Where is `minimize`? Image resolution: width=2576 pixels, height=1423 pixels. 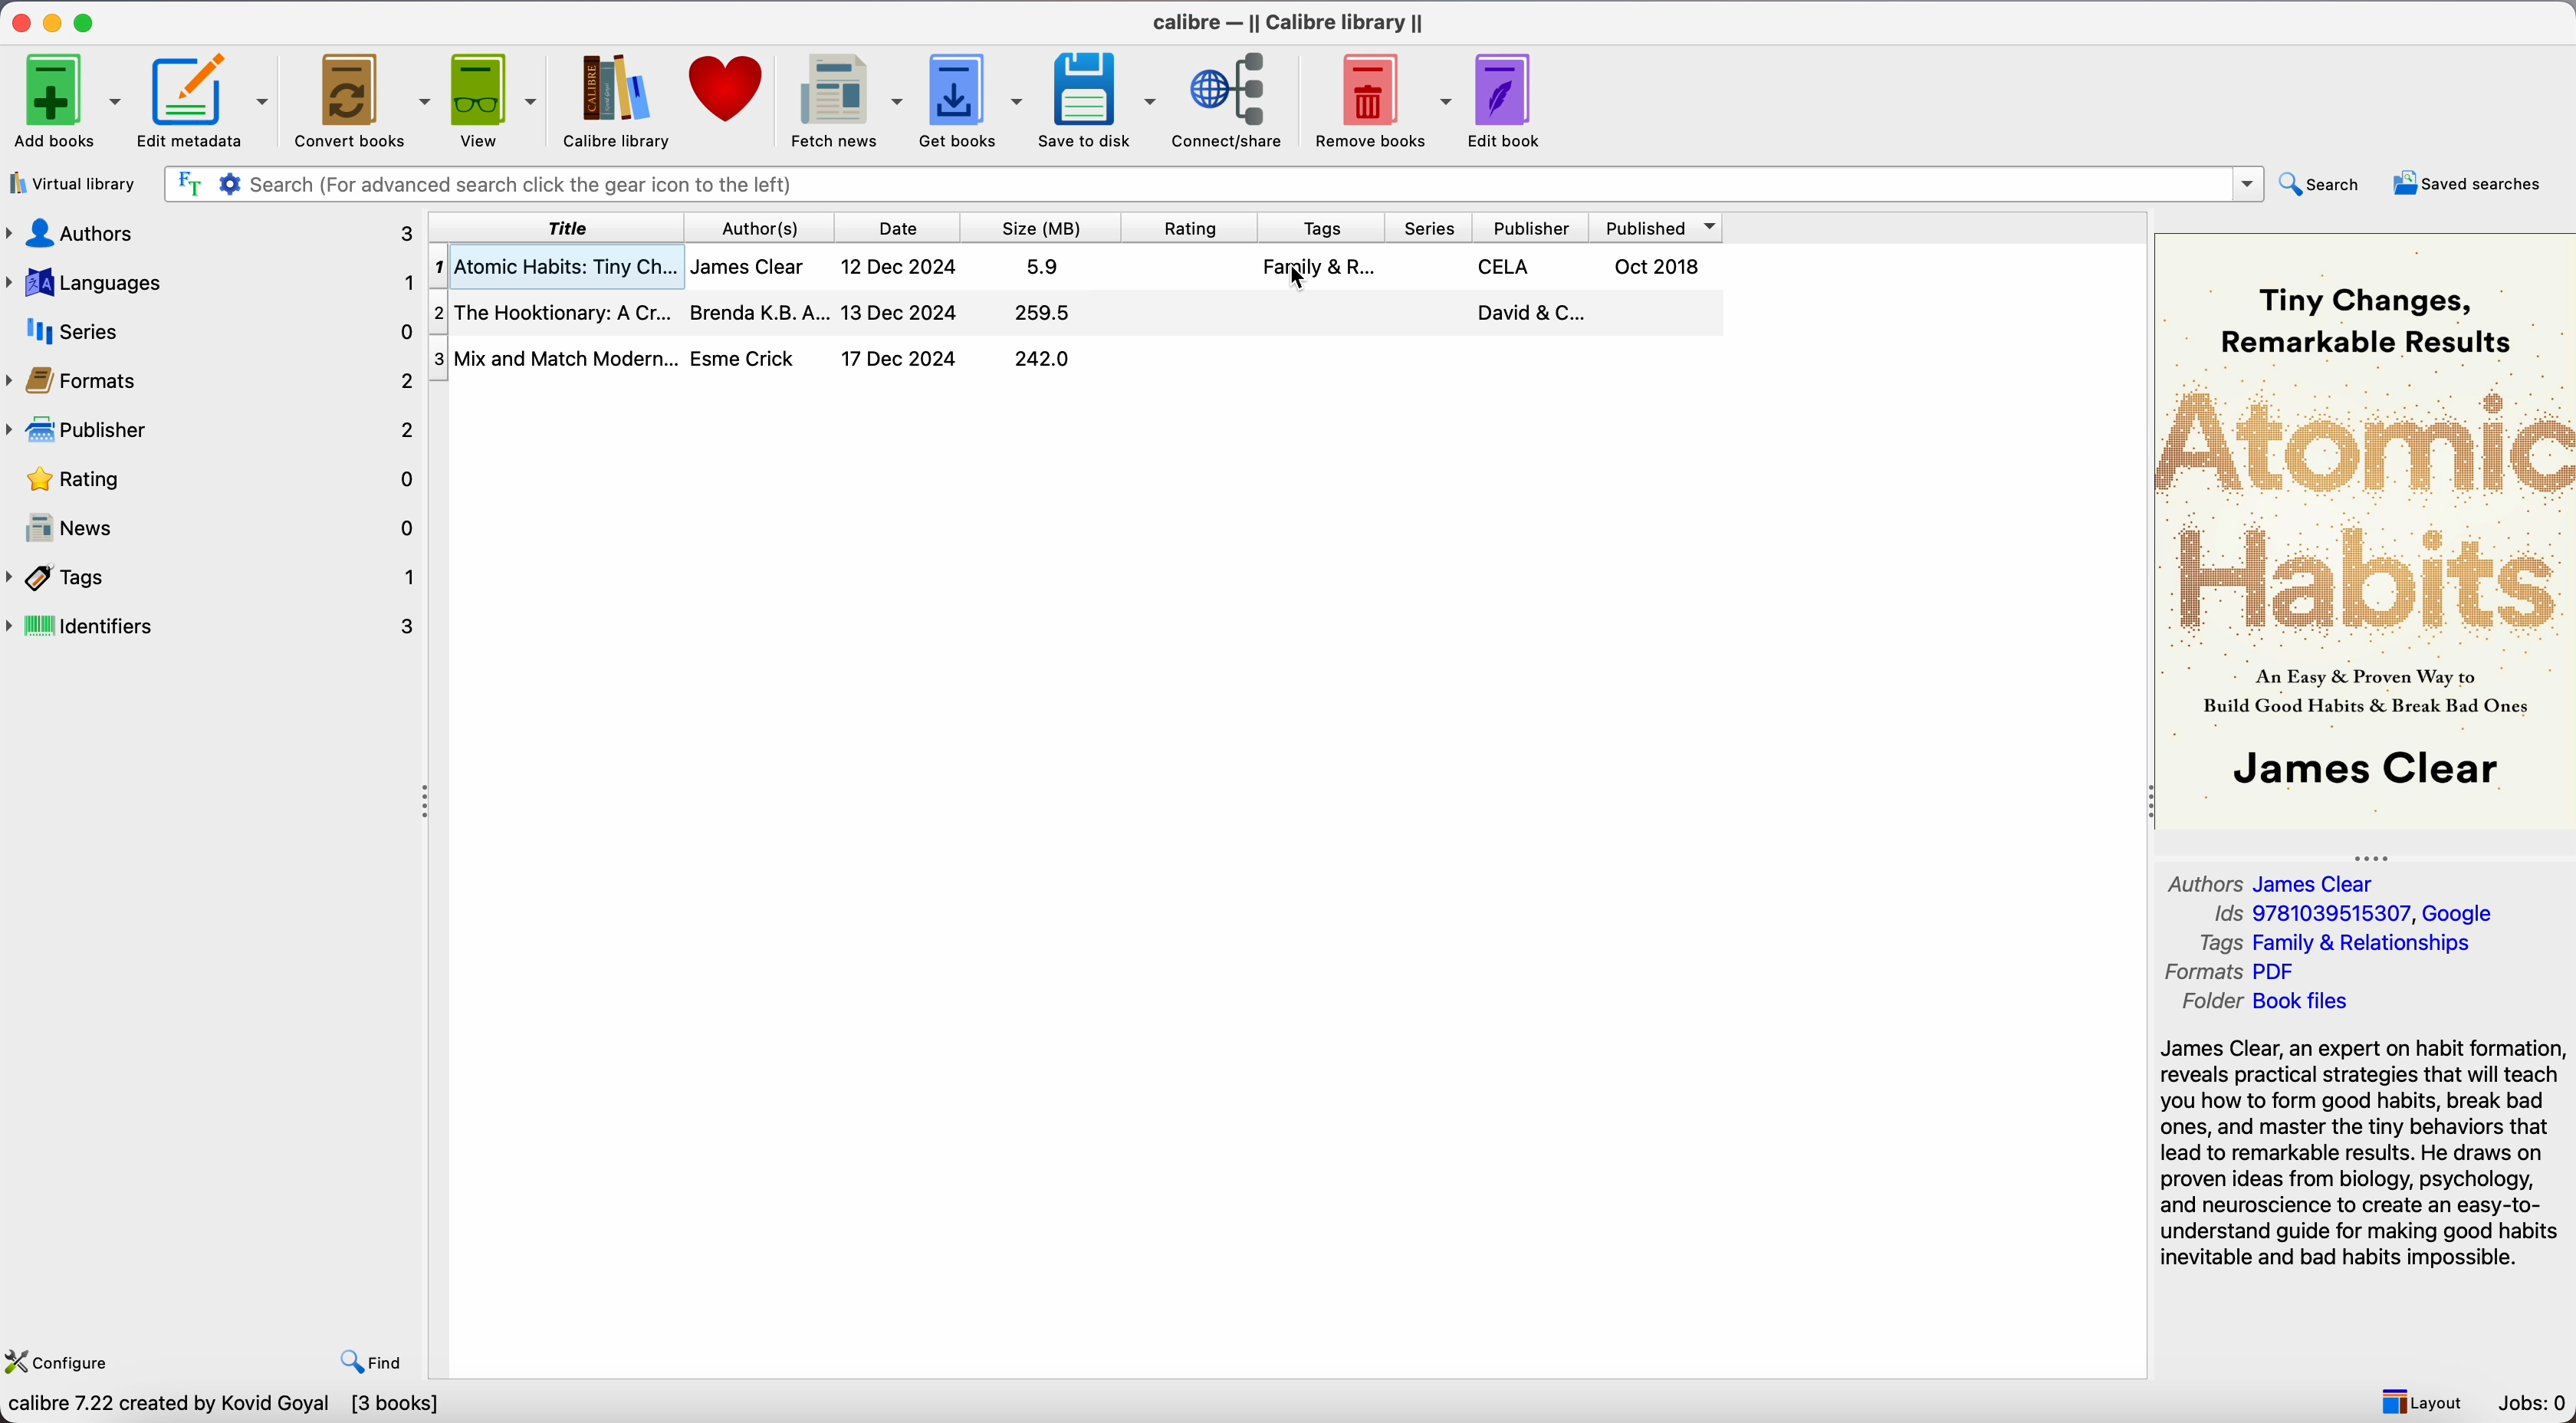 minimize is located at coordinates (56, 24).